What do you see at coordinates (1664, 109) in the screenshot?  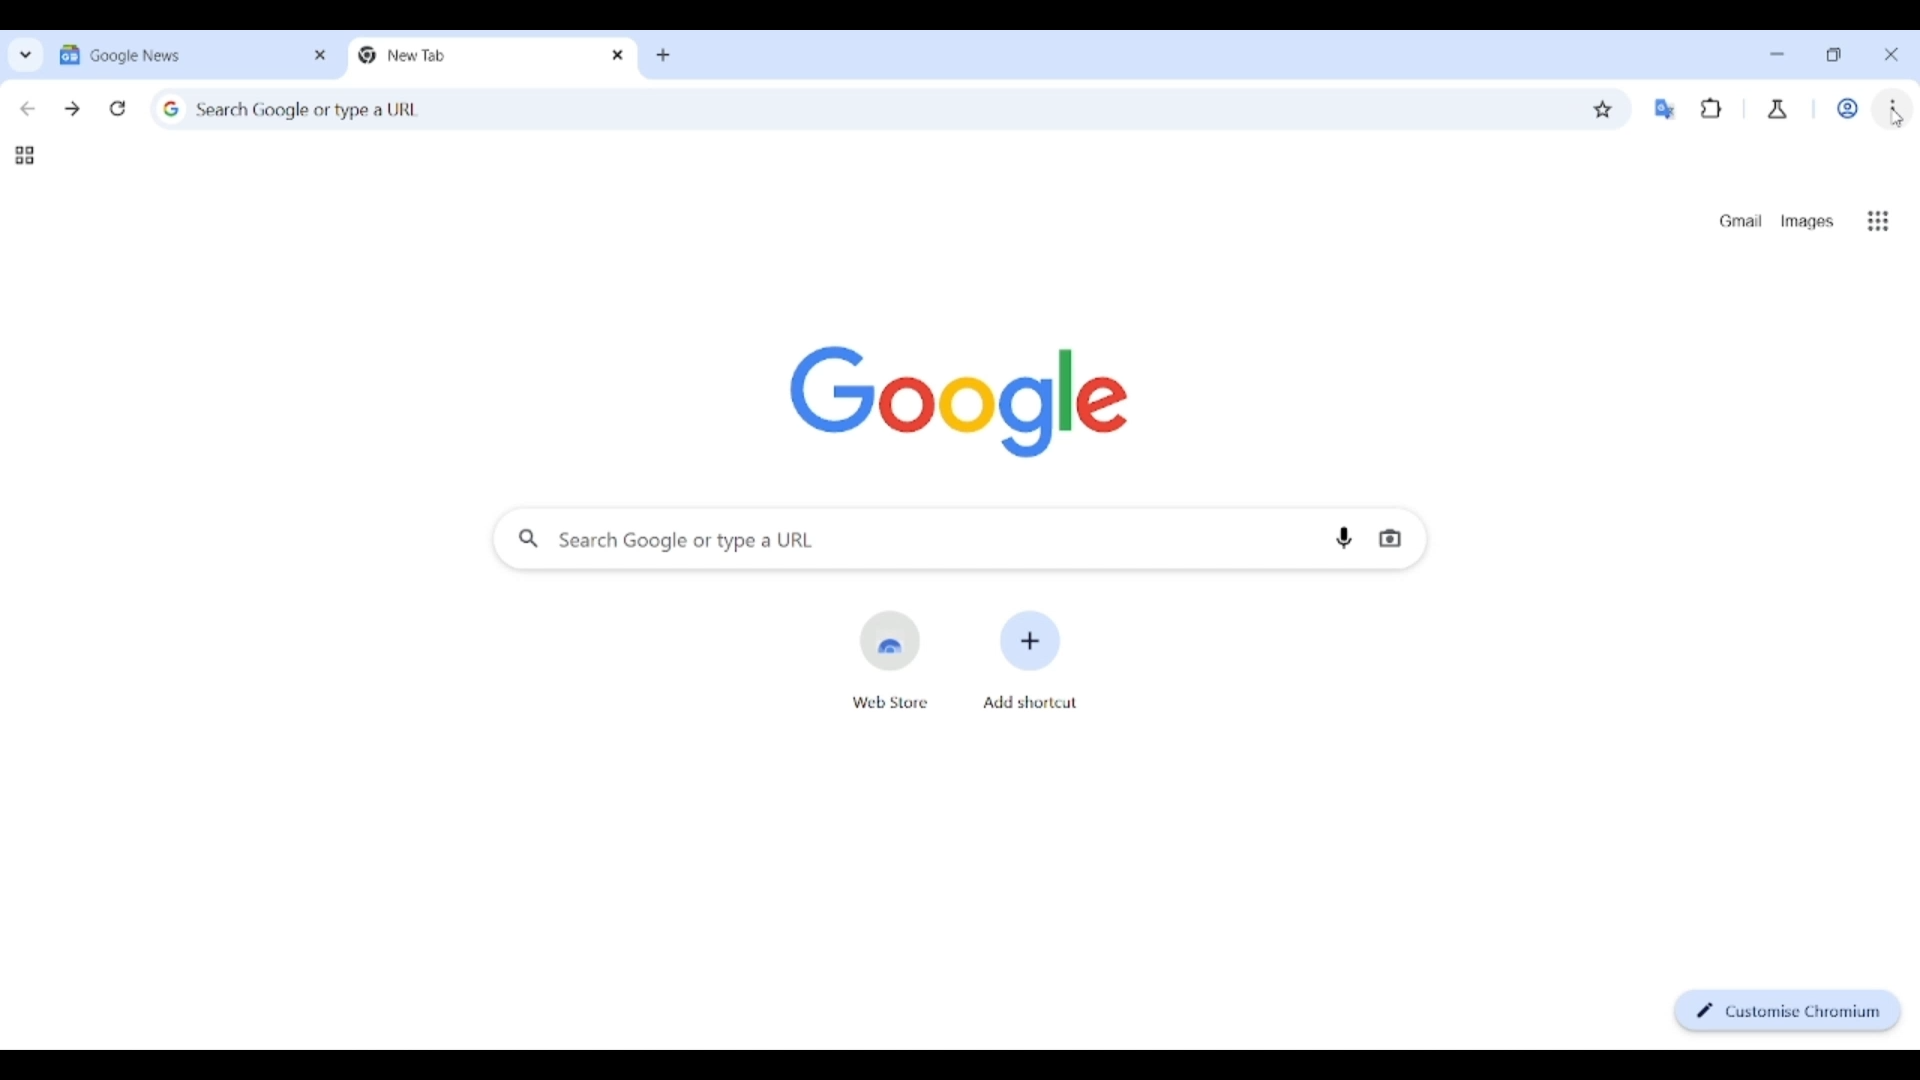 I see `Google translator extension` at bounding box center [1664, 109].